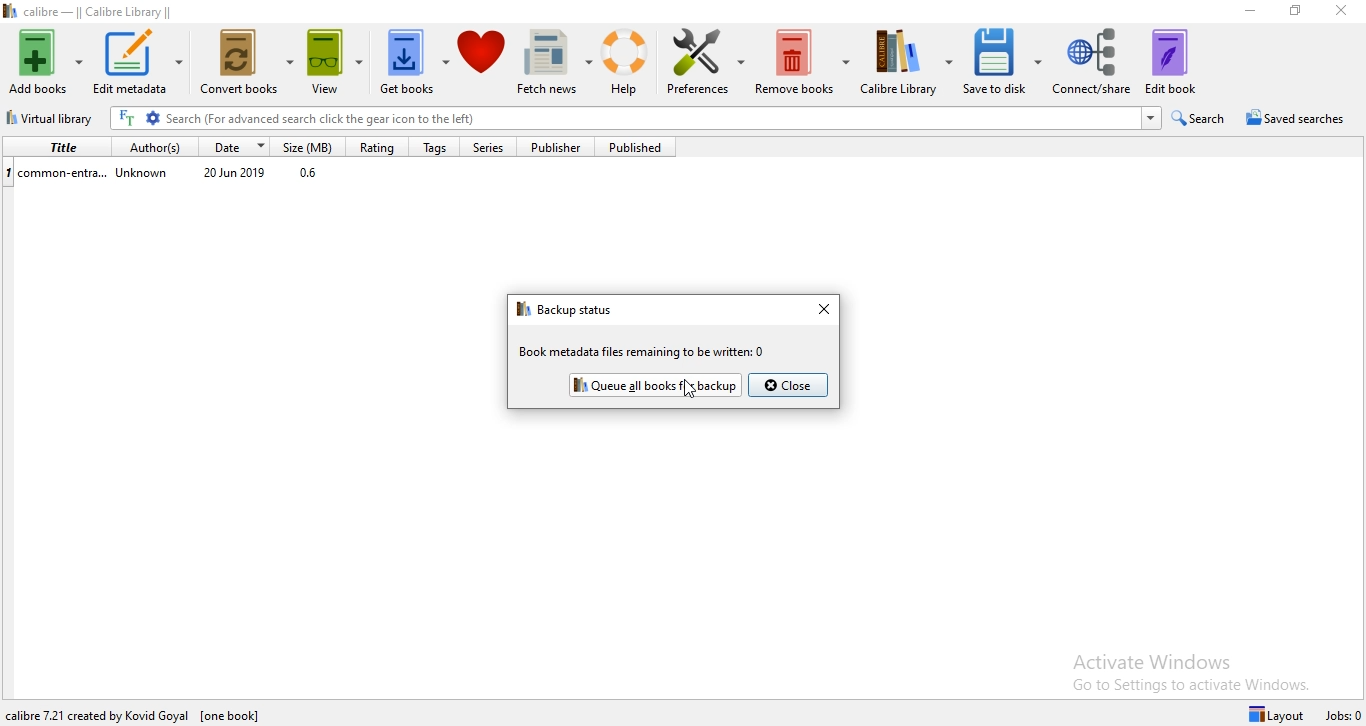  I want to click on Virtual Library, so click(53, 120).